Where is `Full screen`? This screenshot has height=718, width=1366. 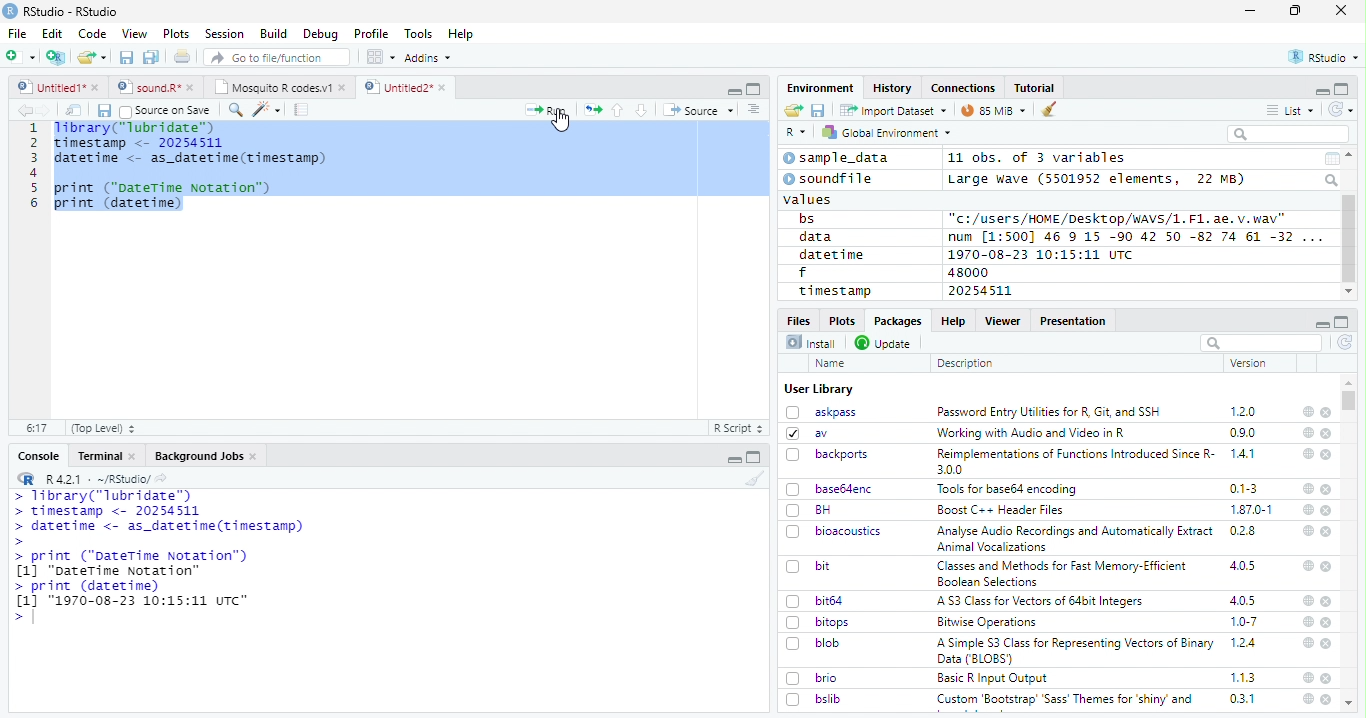
Full screen is located at coordinates (754, 88).